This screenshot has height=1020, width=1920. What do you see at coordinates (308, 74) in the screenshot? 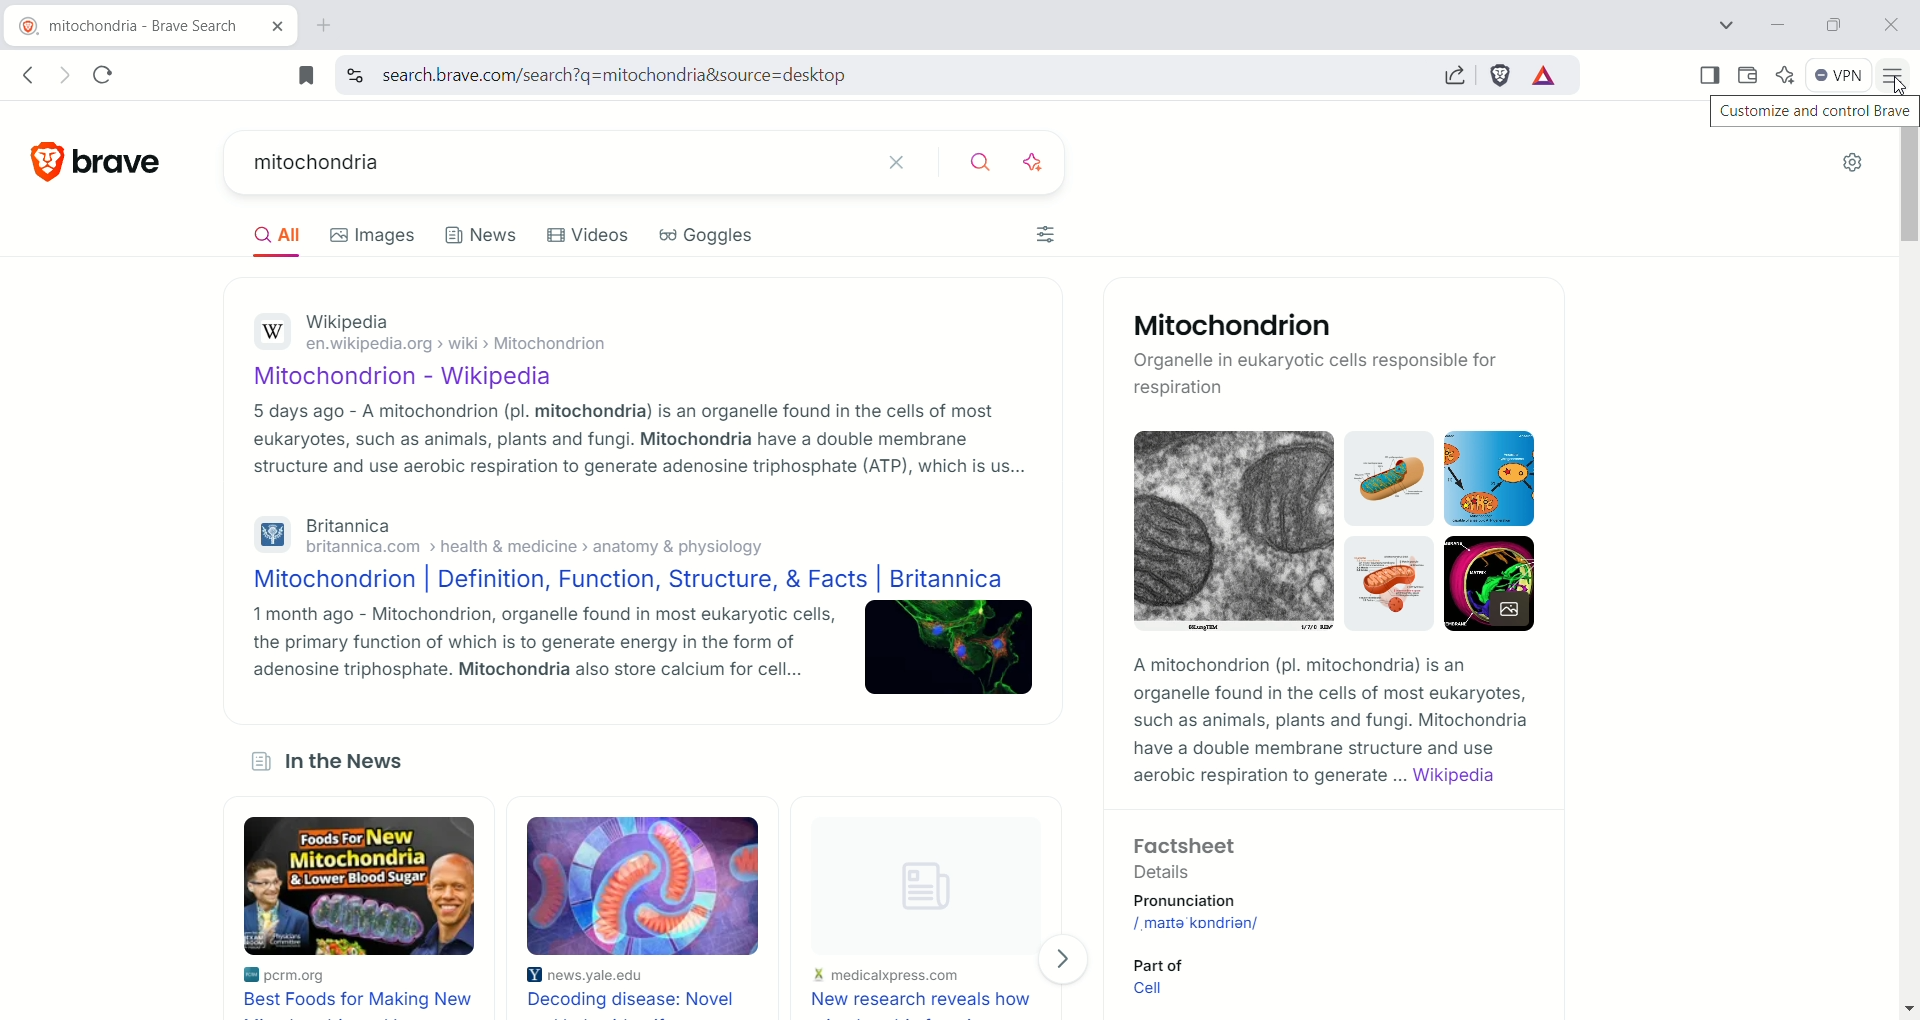
I see `bookmark this tab` at bounding box center [308, 74].